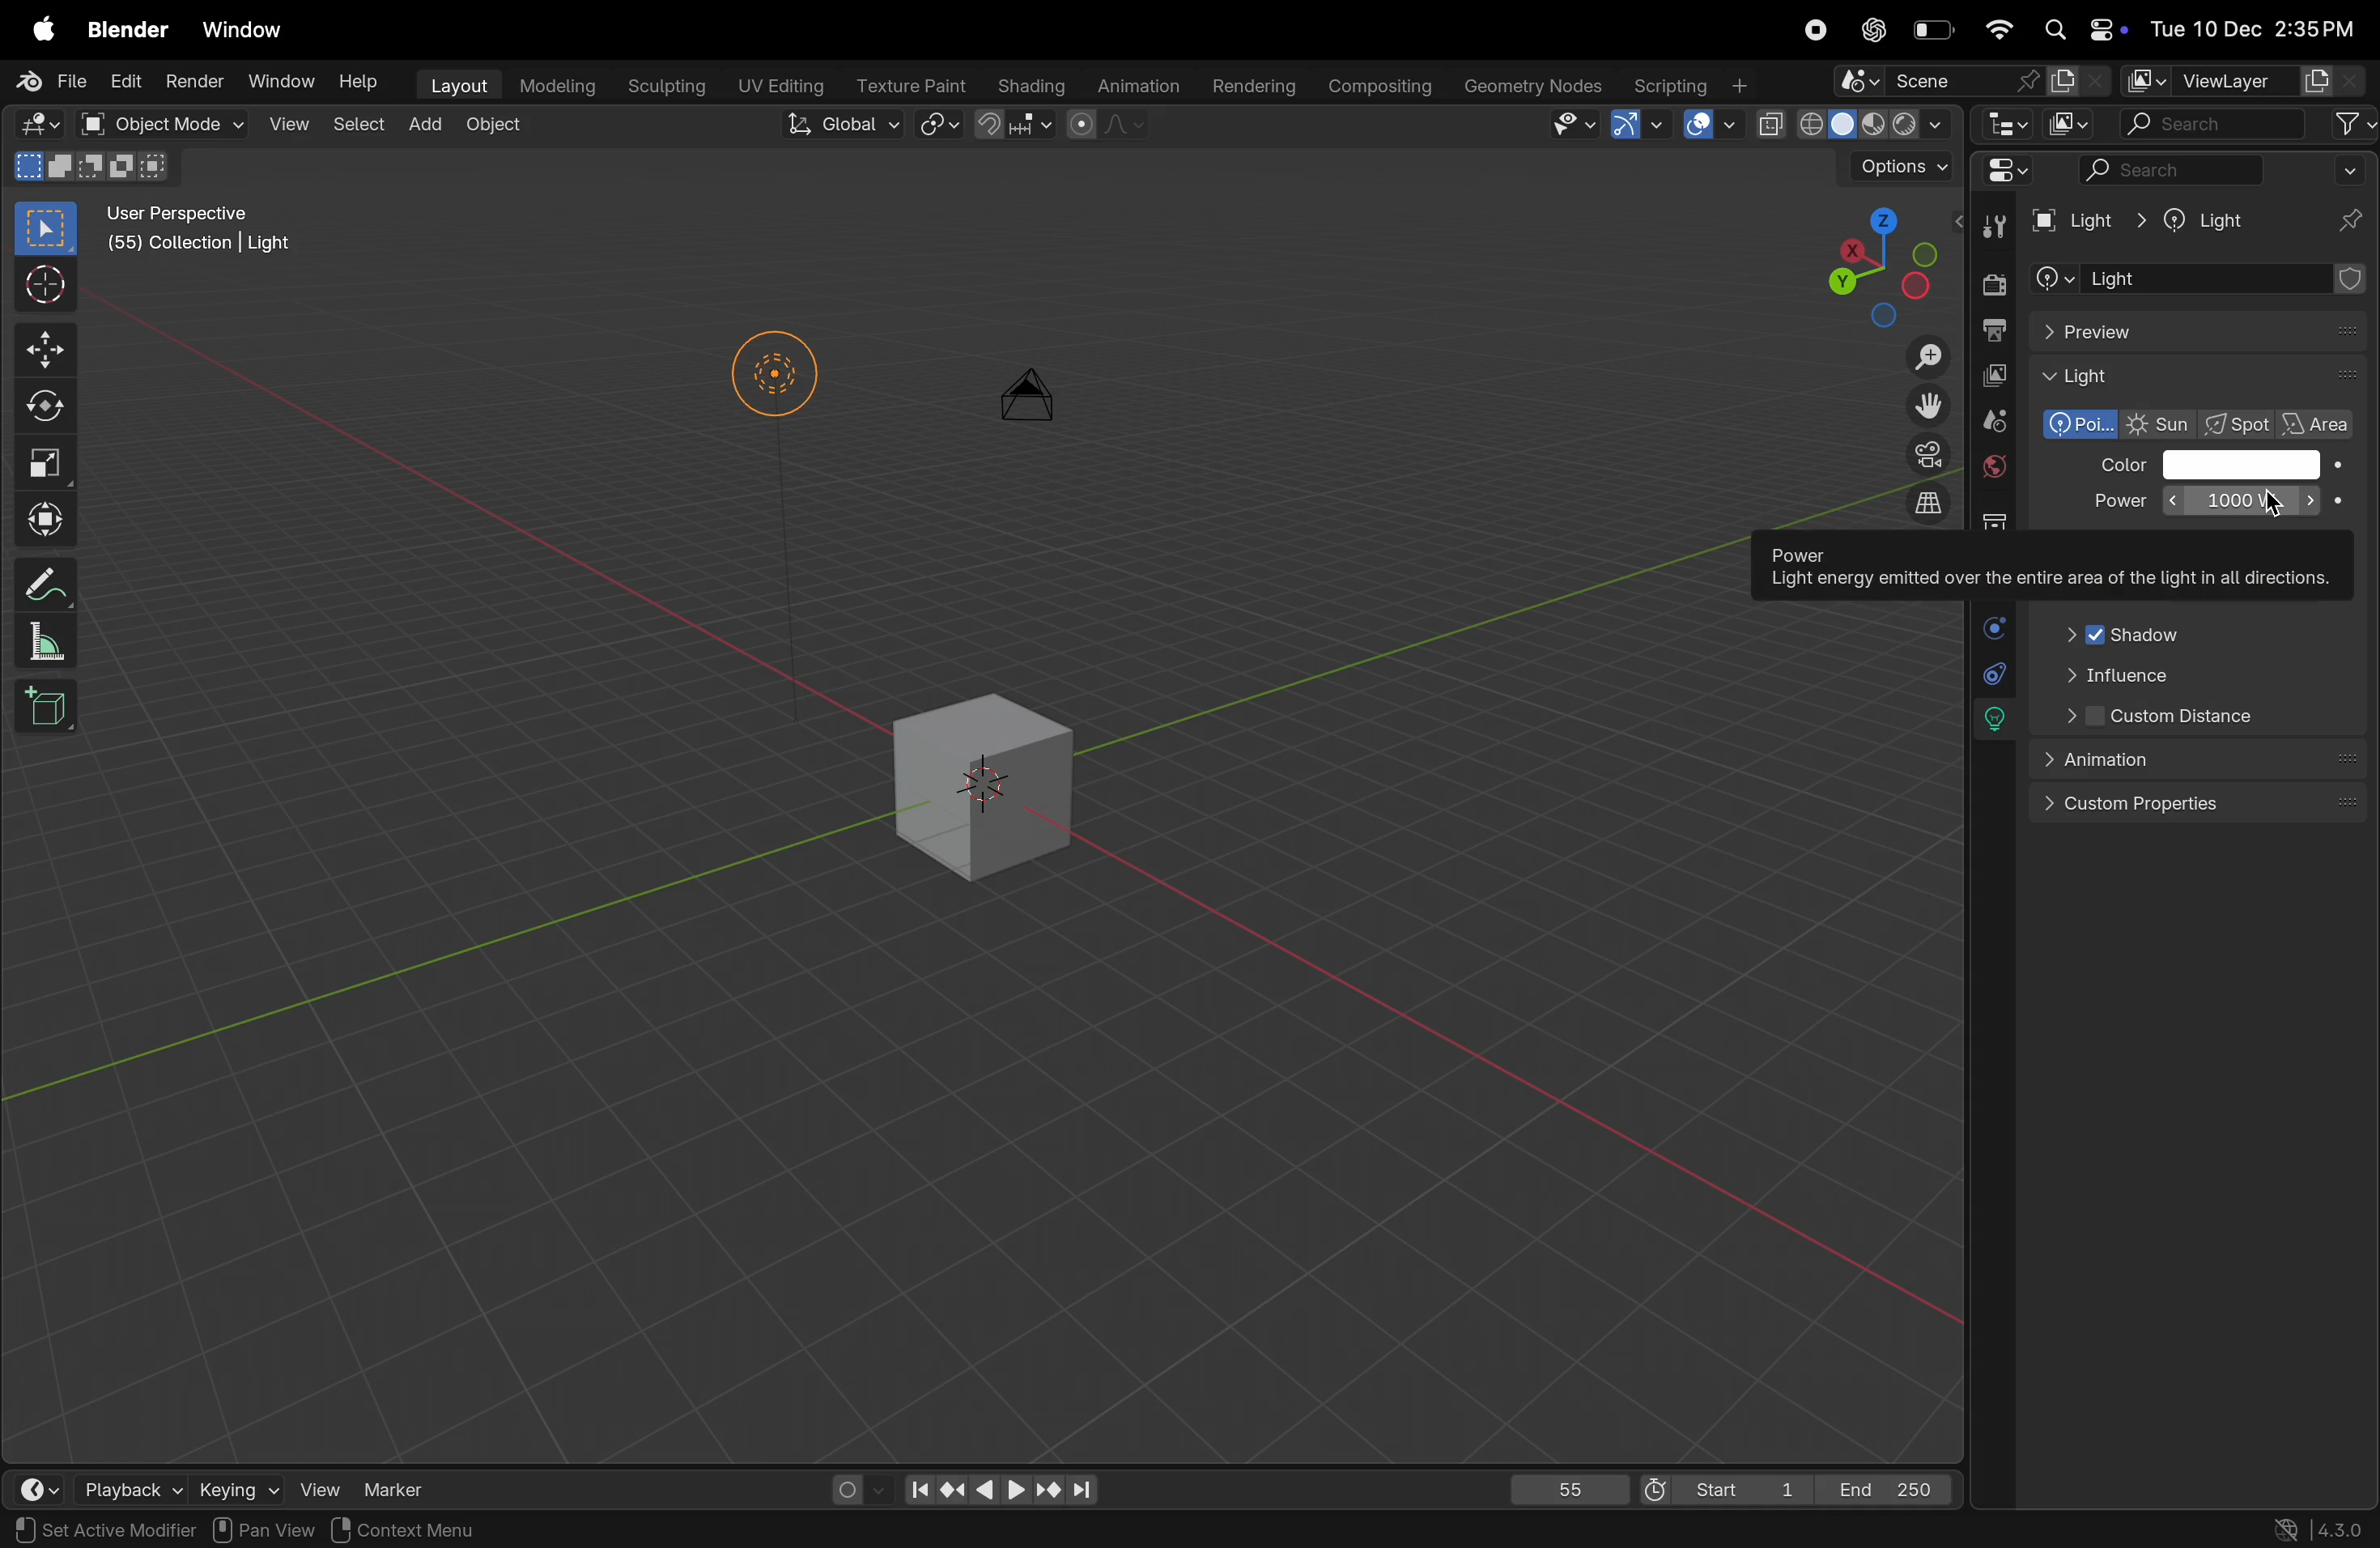 The image size is (2380, 1548). I want to click on Show gimzo, so click(1632, 124).